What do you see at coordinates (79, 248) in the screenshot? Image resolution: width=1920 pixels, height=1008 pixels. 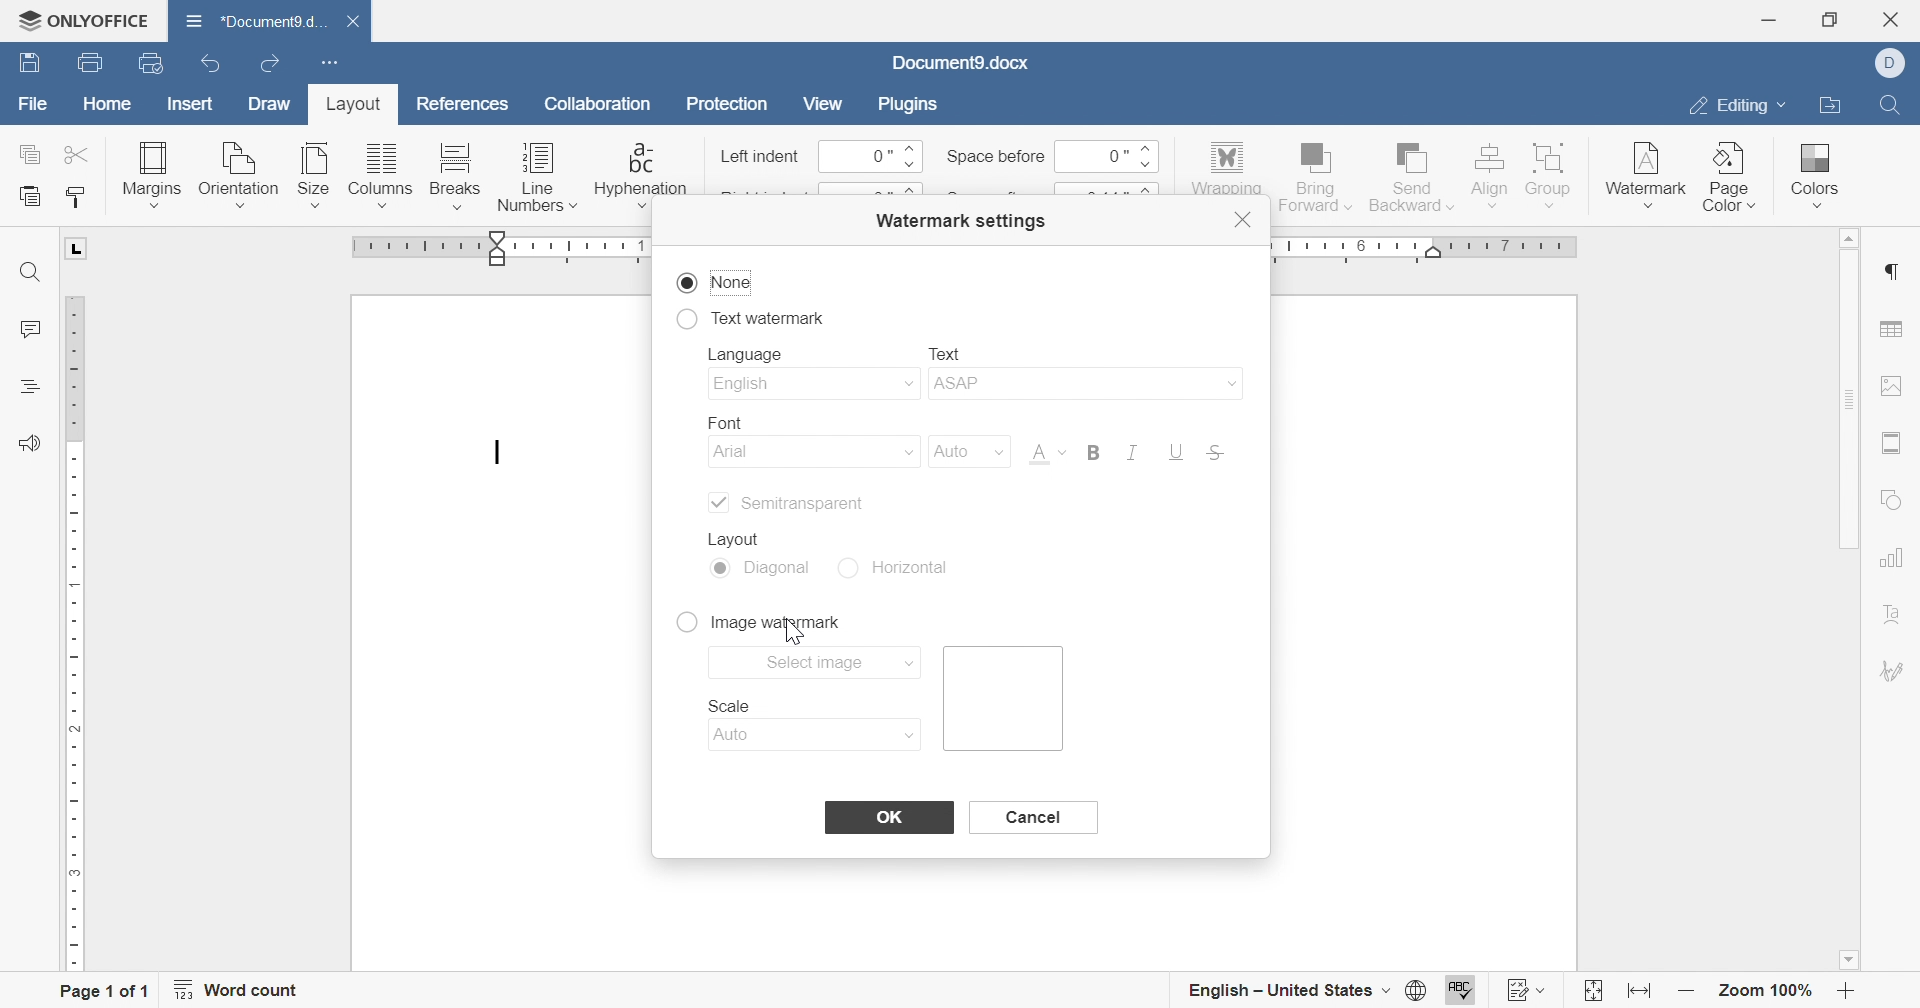 I see `L` at bounding box center [79, 248].